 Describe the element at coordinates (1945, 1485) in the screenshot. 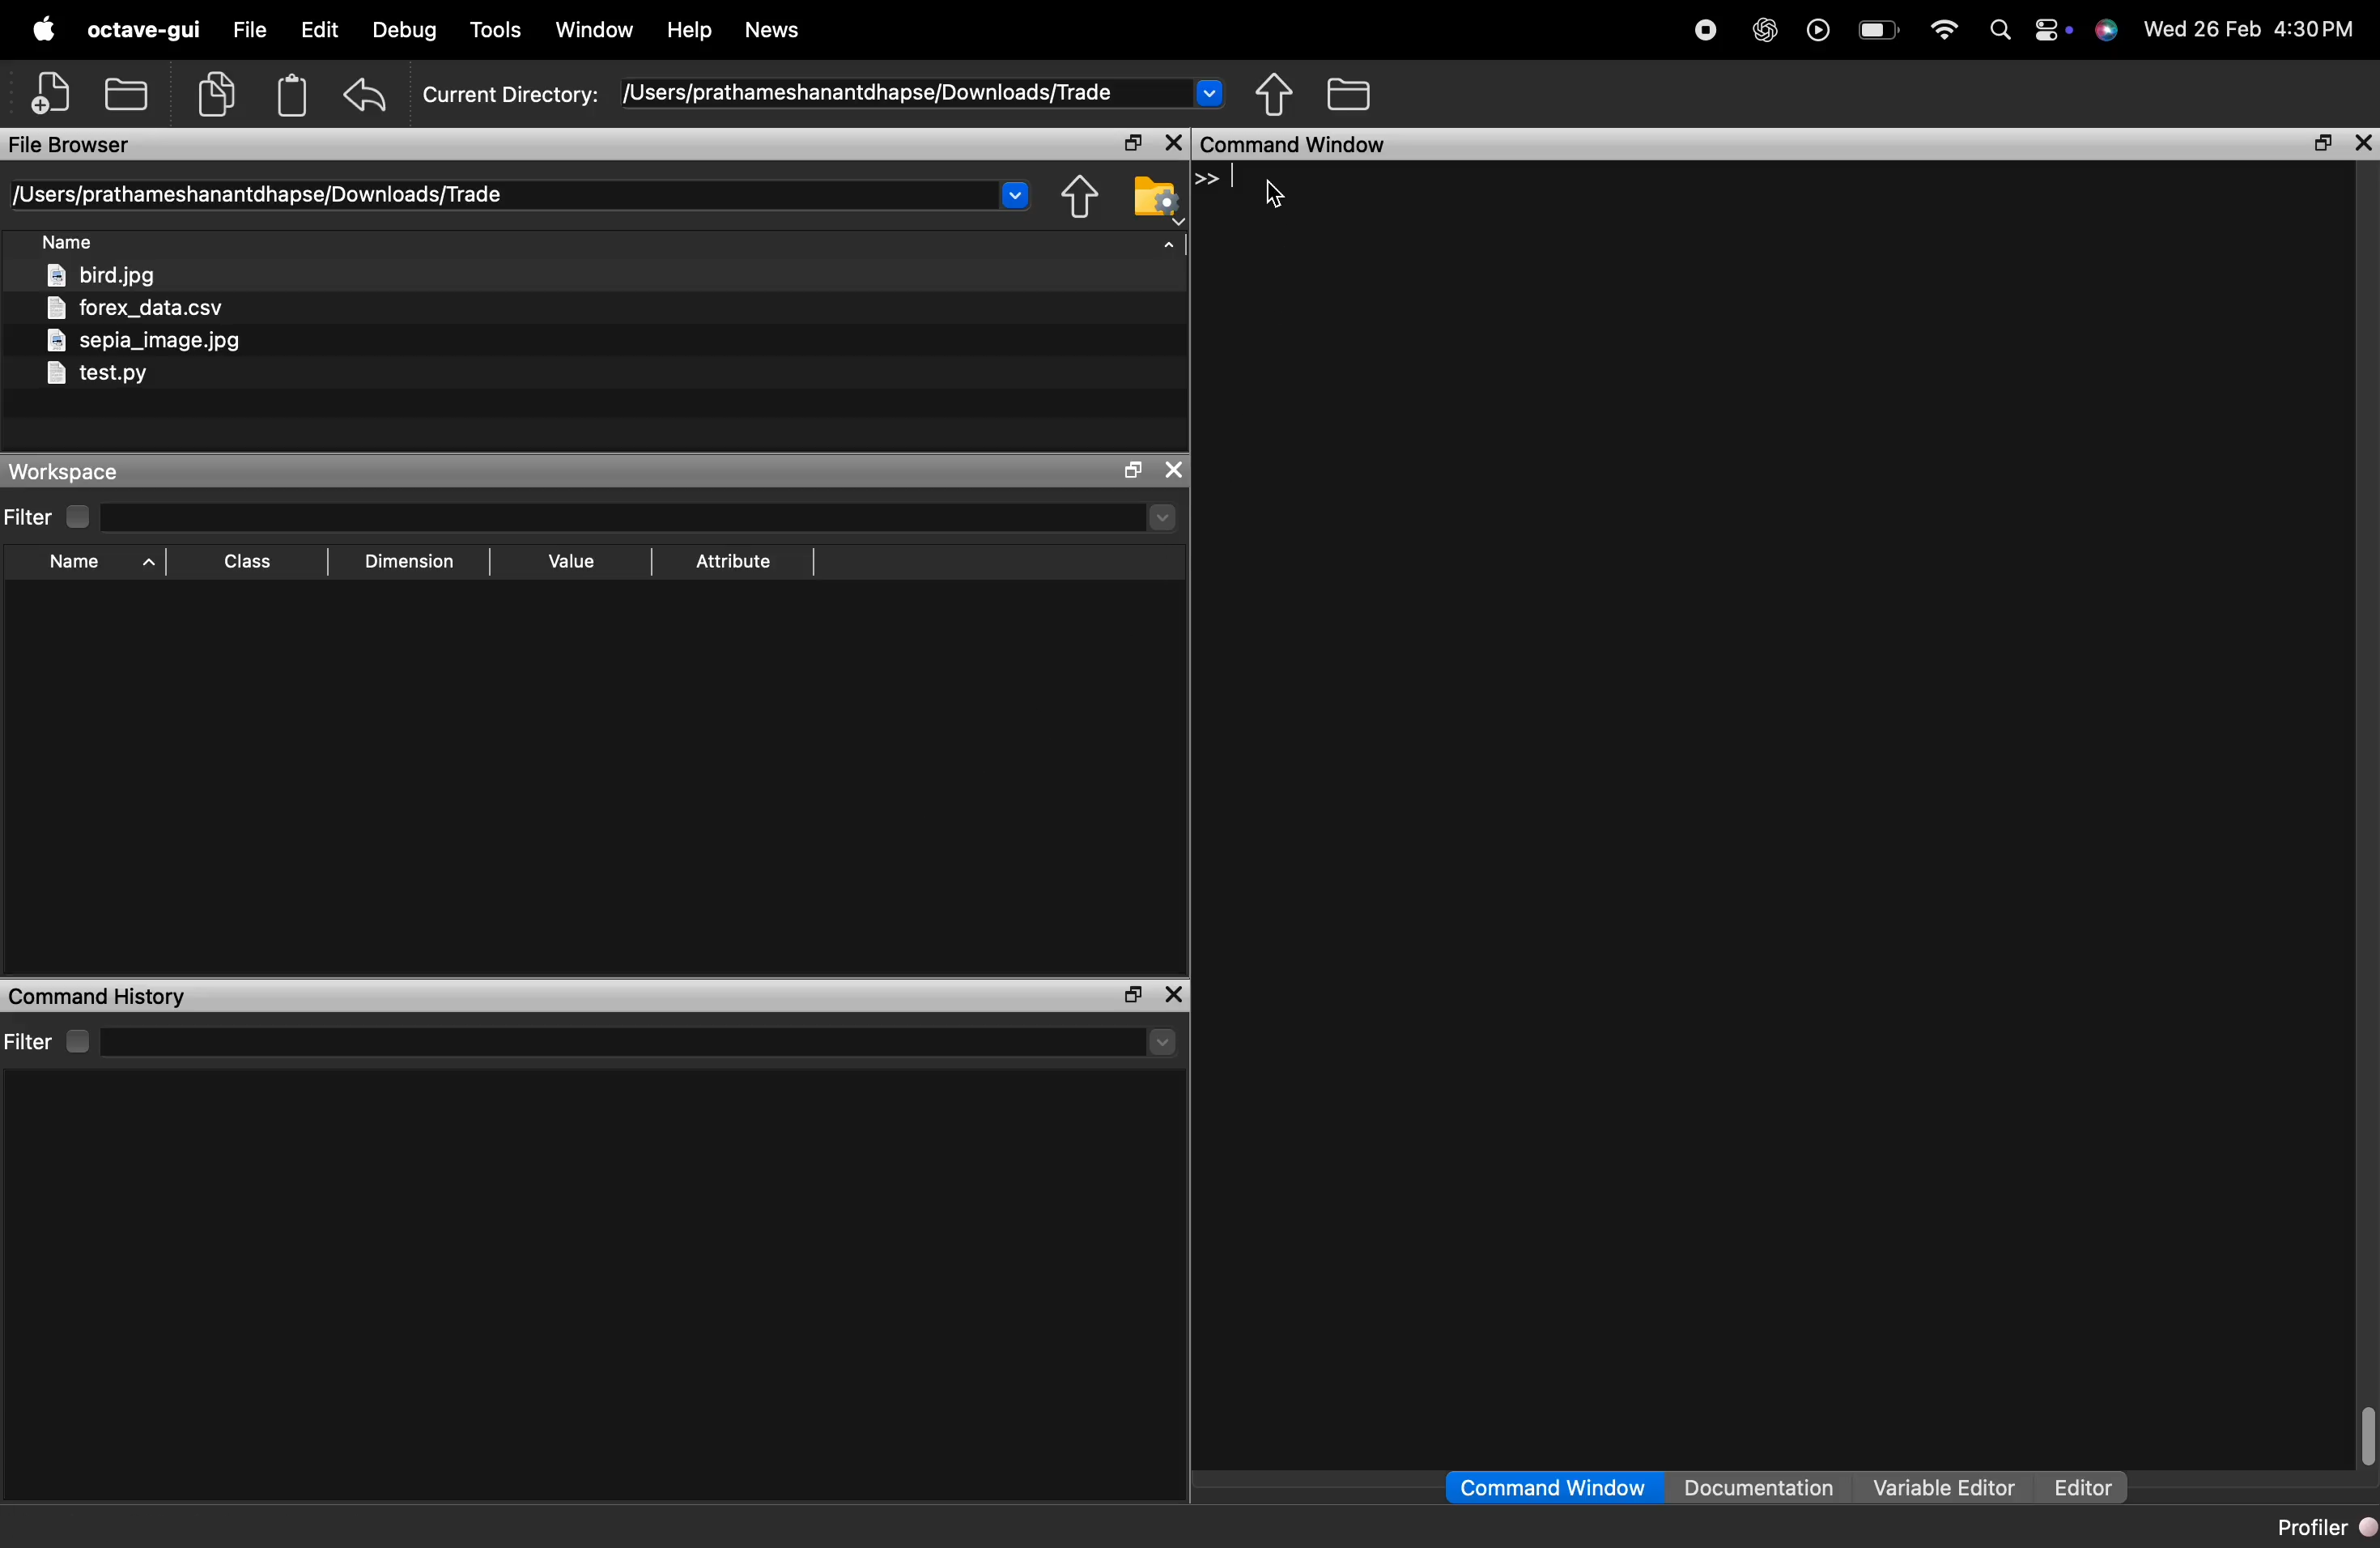

I see `Variable Editor` at that location.